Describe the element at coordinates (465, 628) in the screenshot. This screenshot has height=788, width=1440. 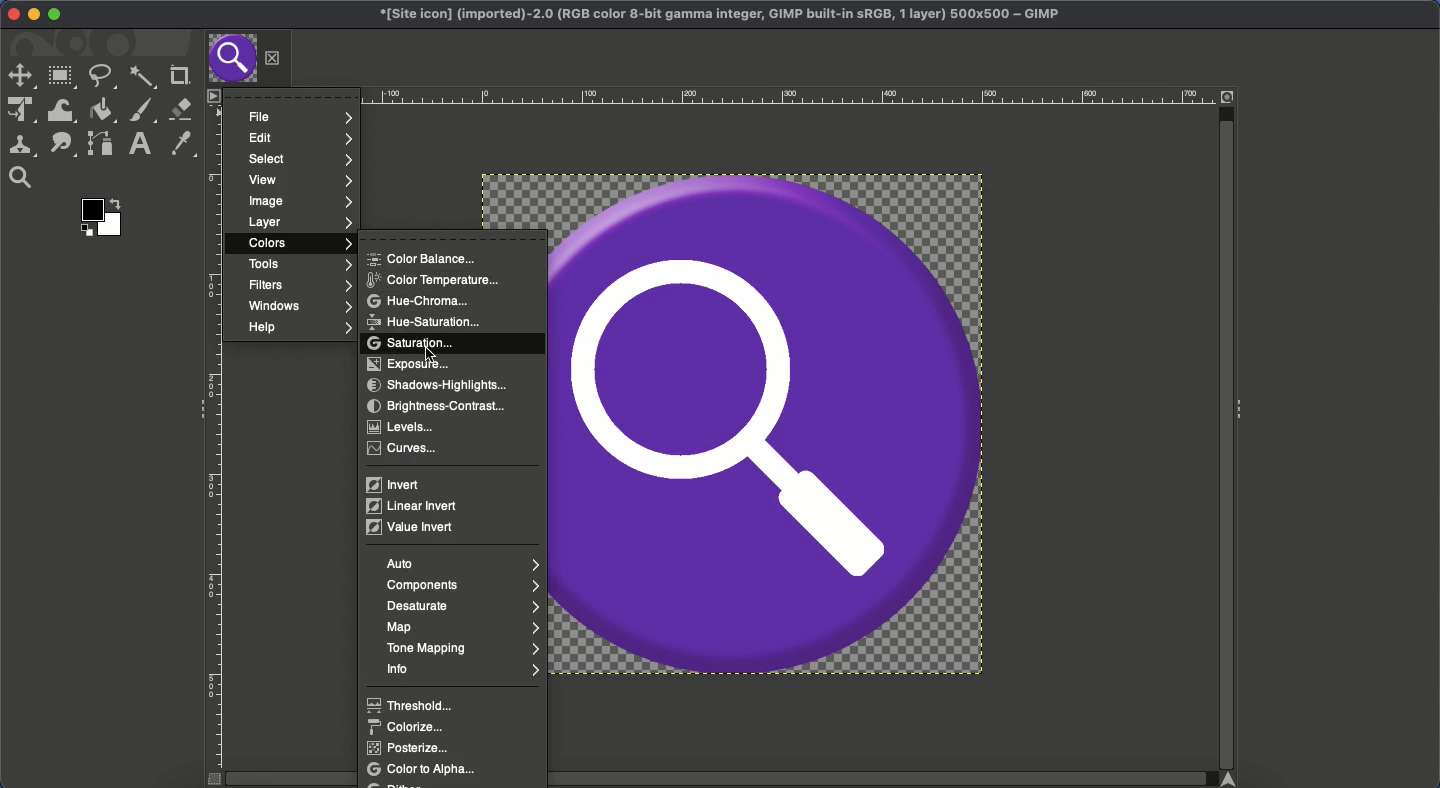
I see `Map` at that location.